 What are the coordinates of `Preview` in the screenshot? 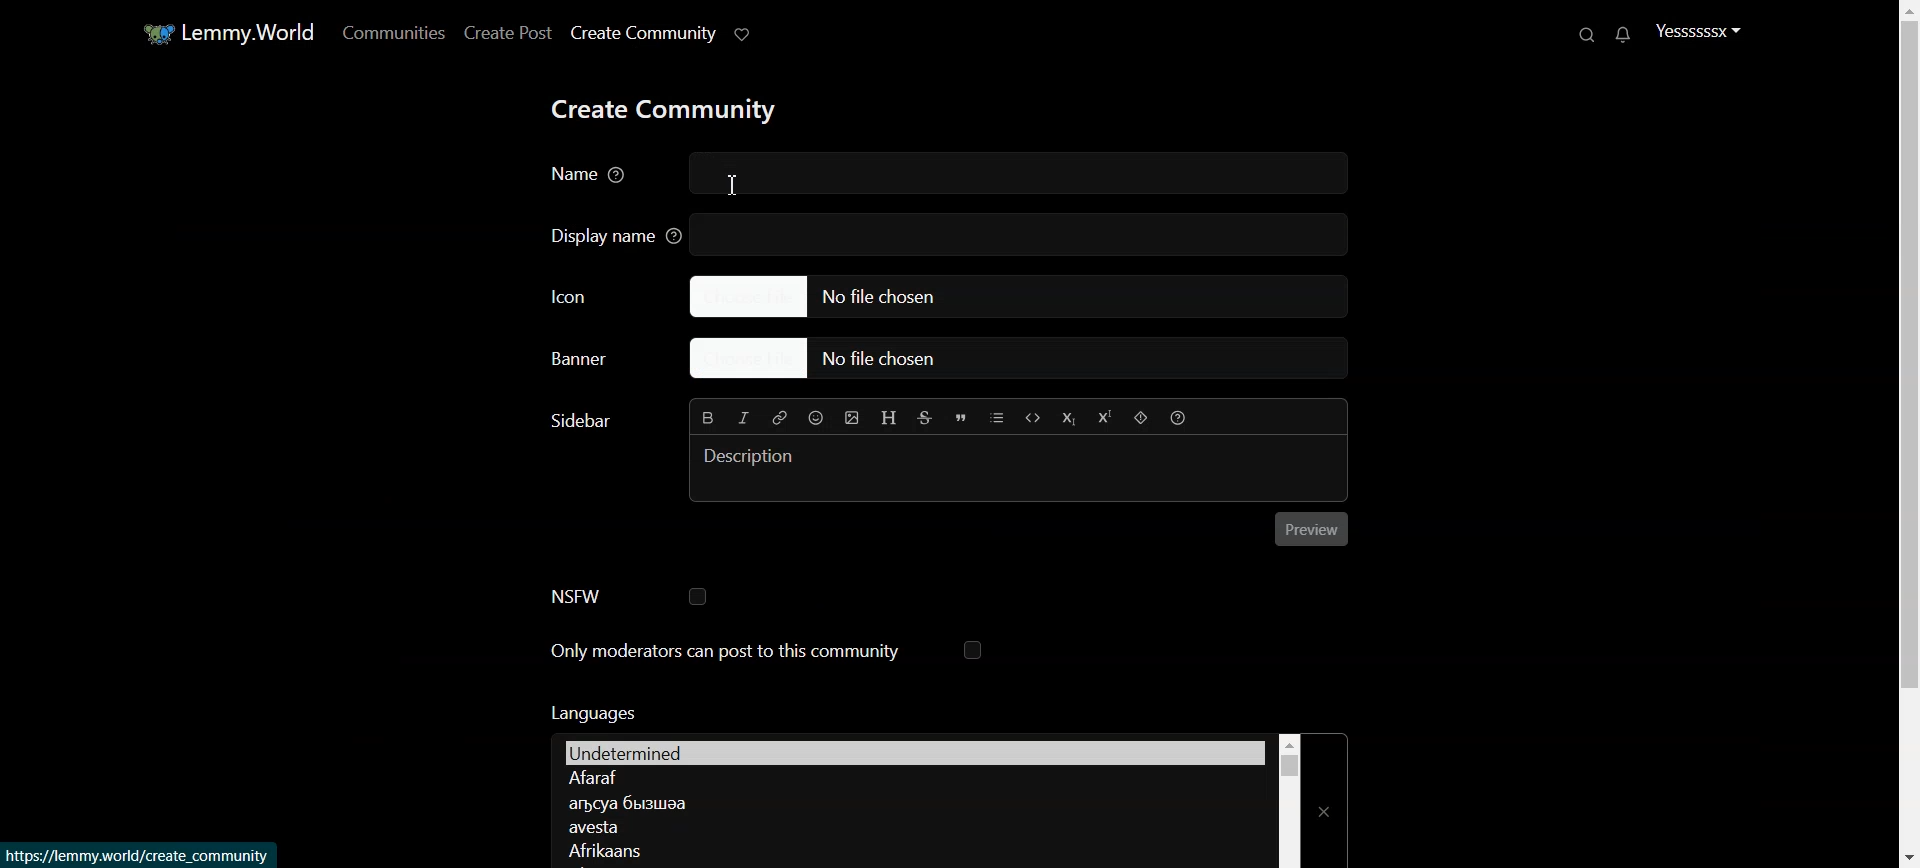 It's located at (1312, 529).